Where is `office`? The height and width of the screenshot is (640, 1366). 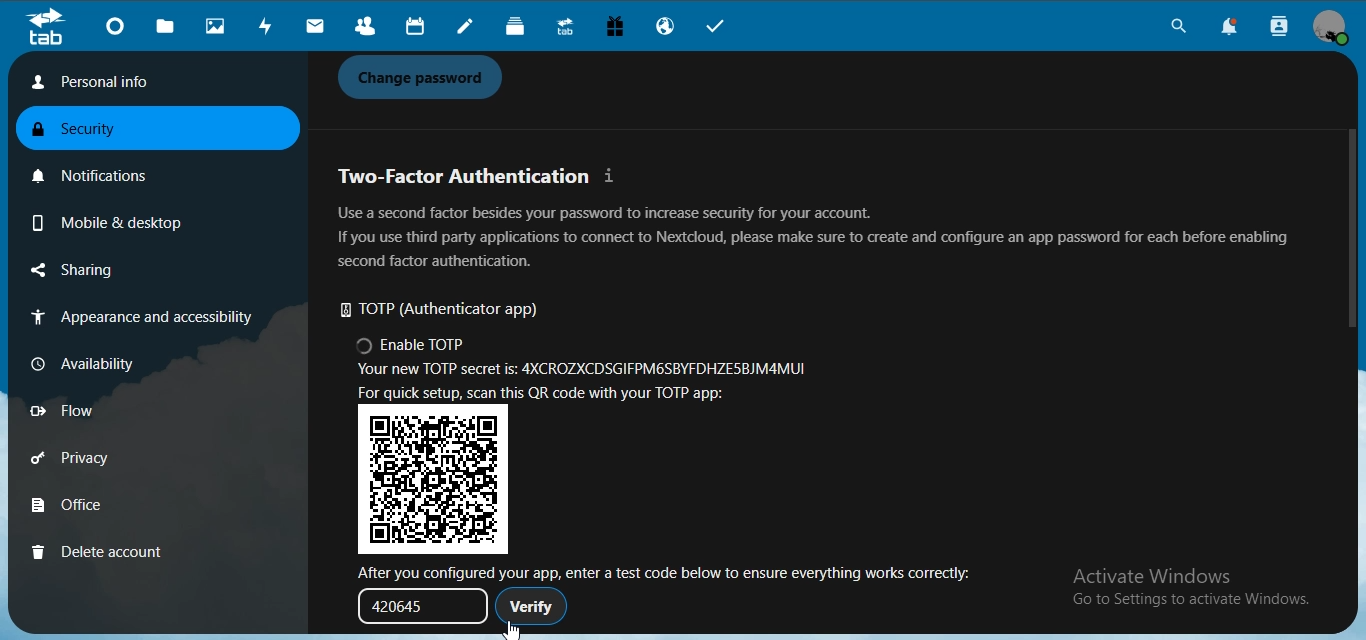
office is located at coordinates (97, 507).